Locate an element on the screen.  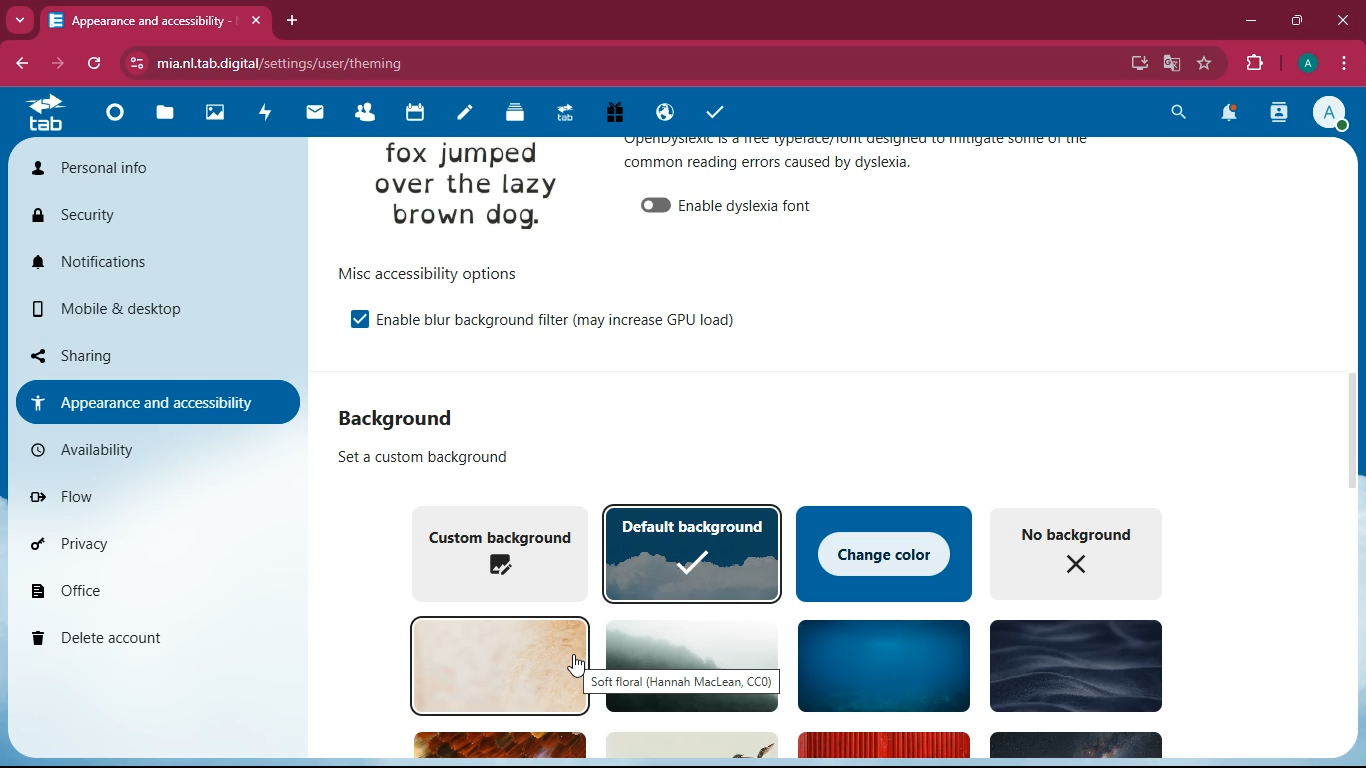
delete account is located at coordinates (147, 638).